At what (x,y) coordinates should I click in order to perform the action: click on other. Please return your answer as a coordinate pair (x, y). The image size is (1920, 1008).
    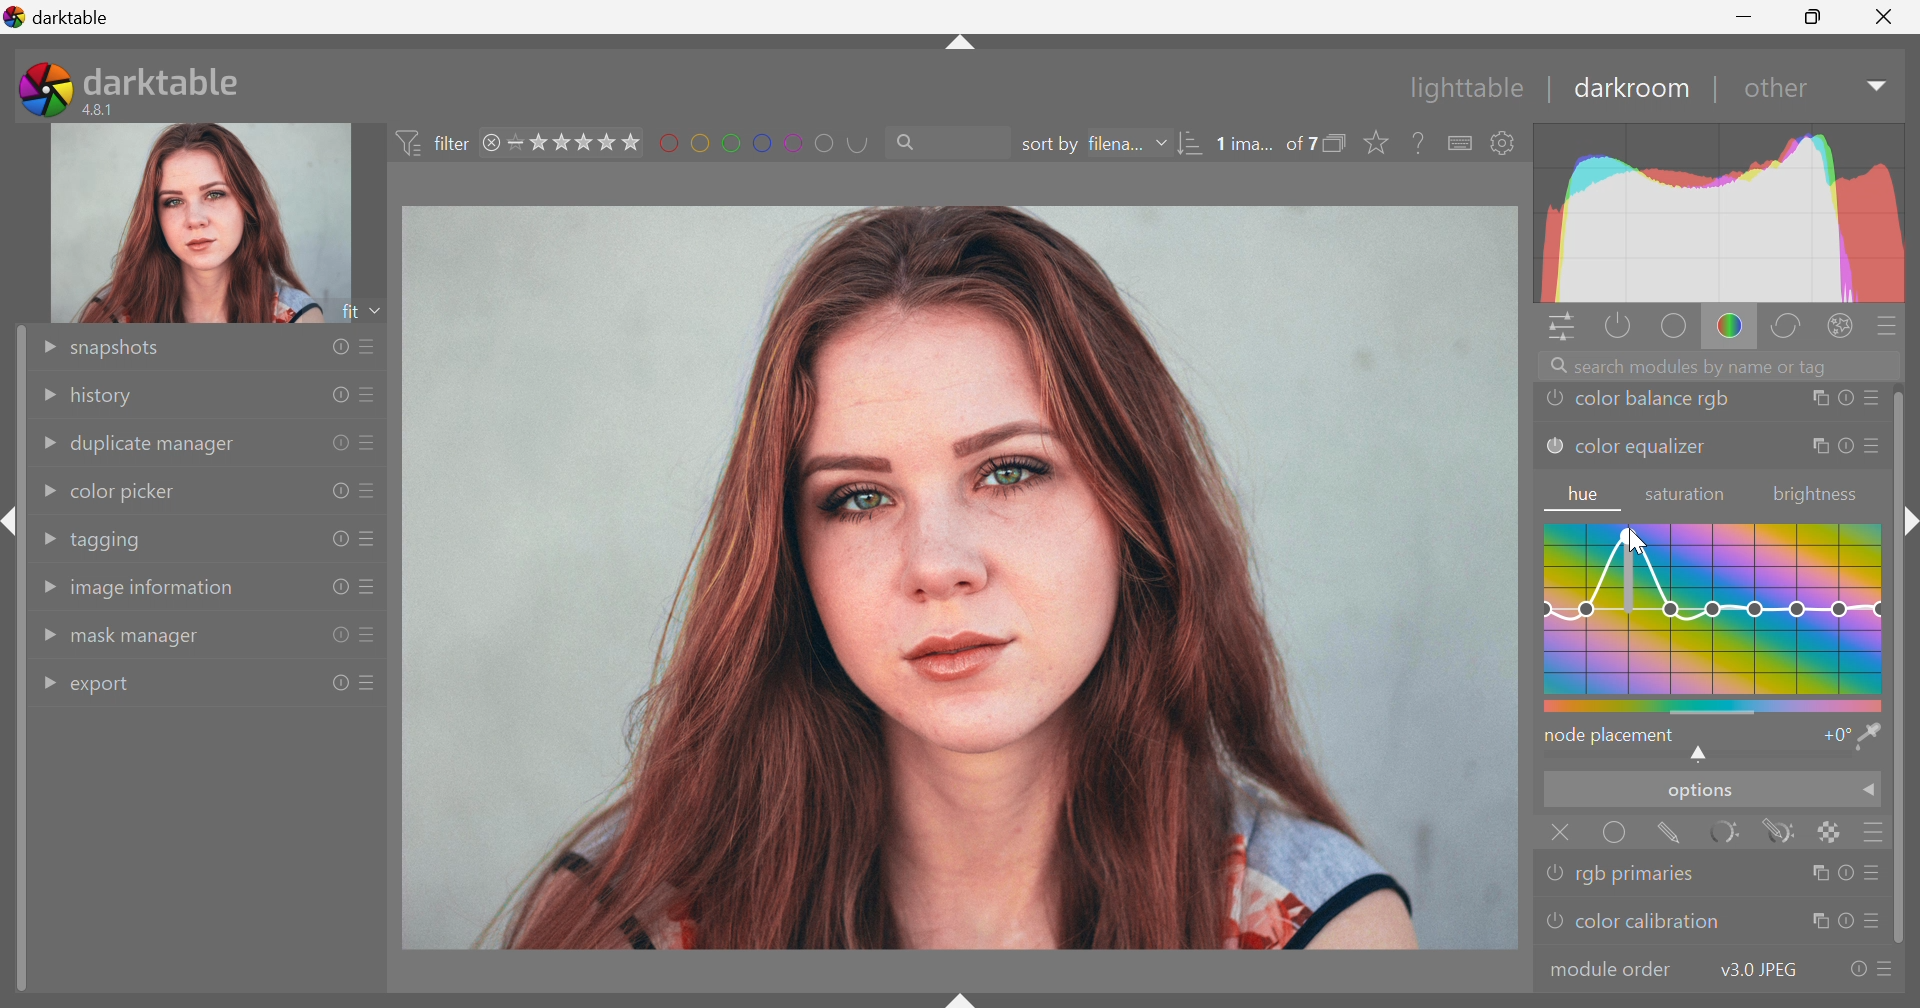
    Looking at the image, I should click on (1774, 91).